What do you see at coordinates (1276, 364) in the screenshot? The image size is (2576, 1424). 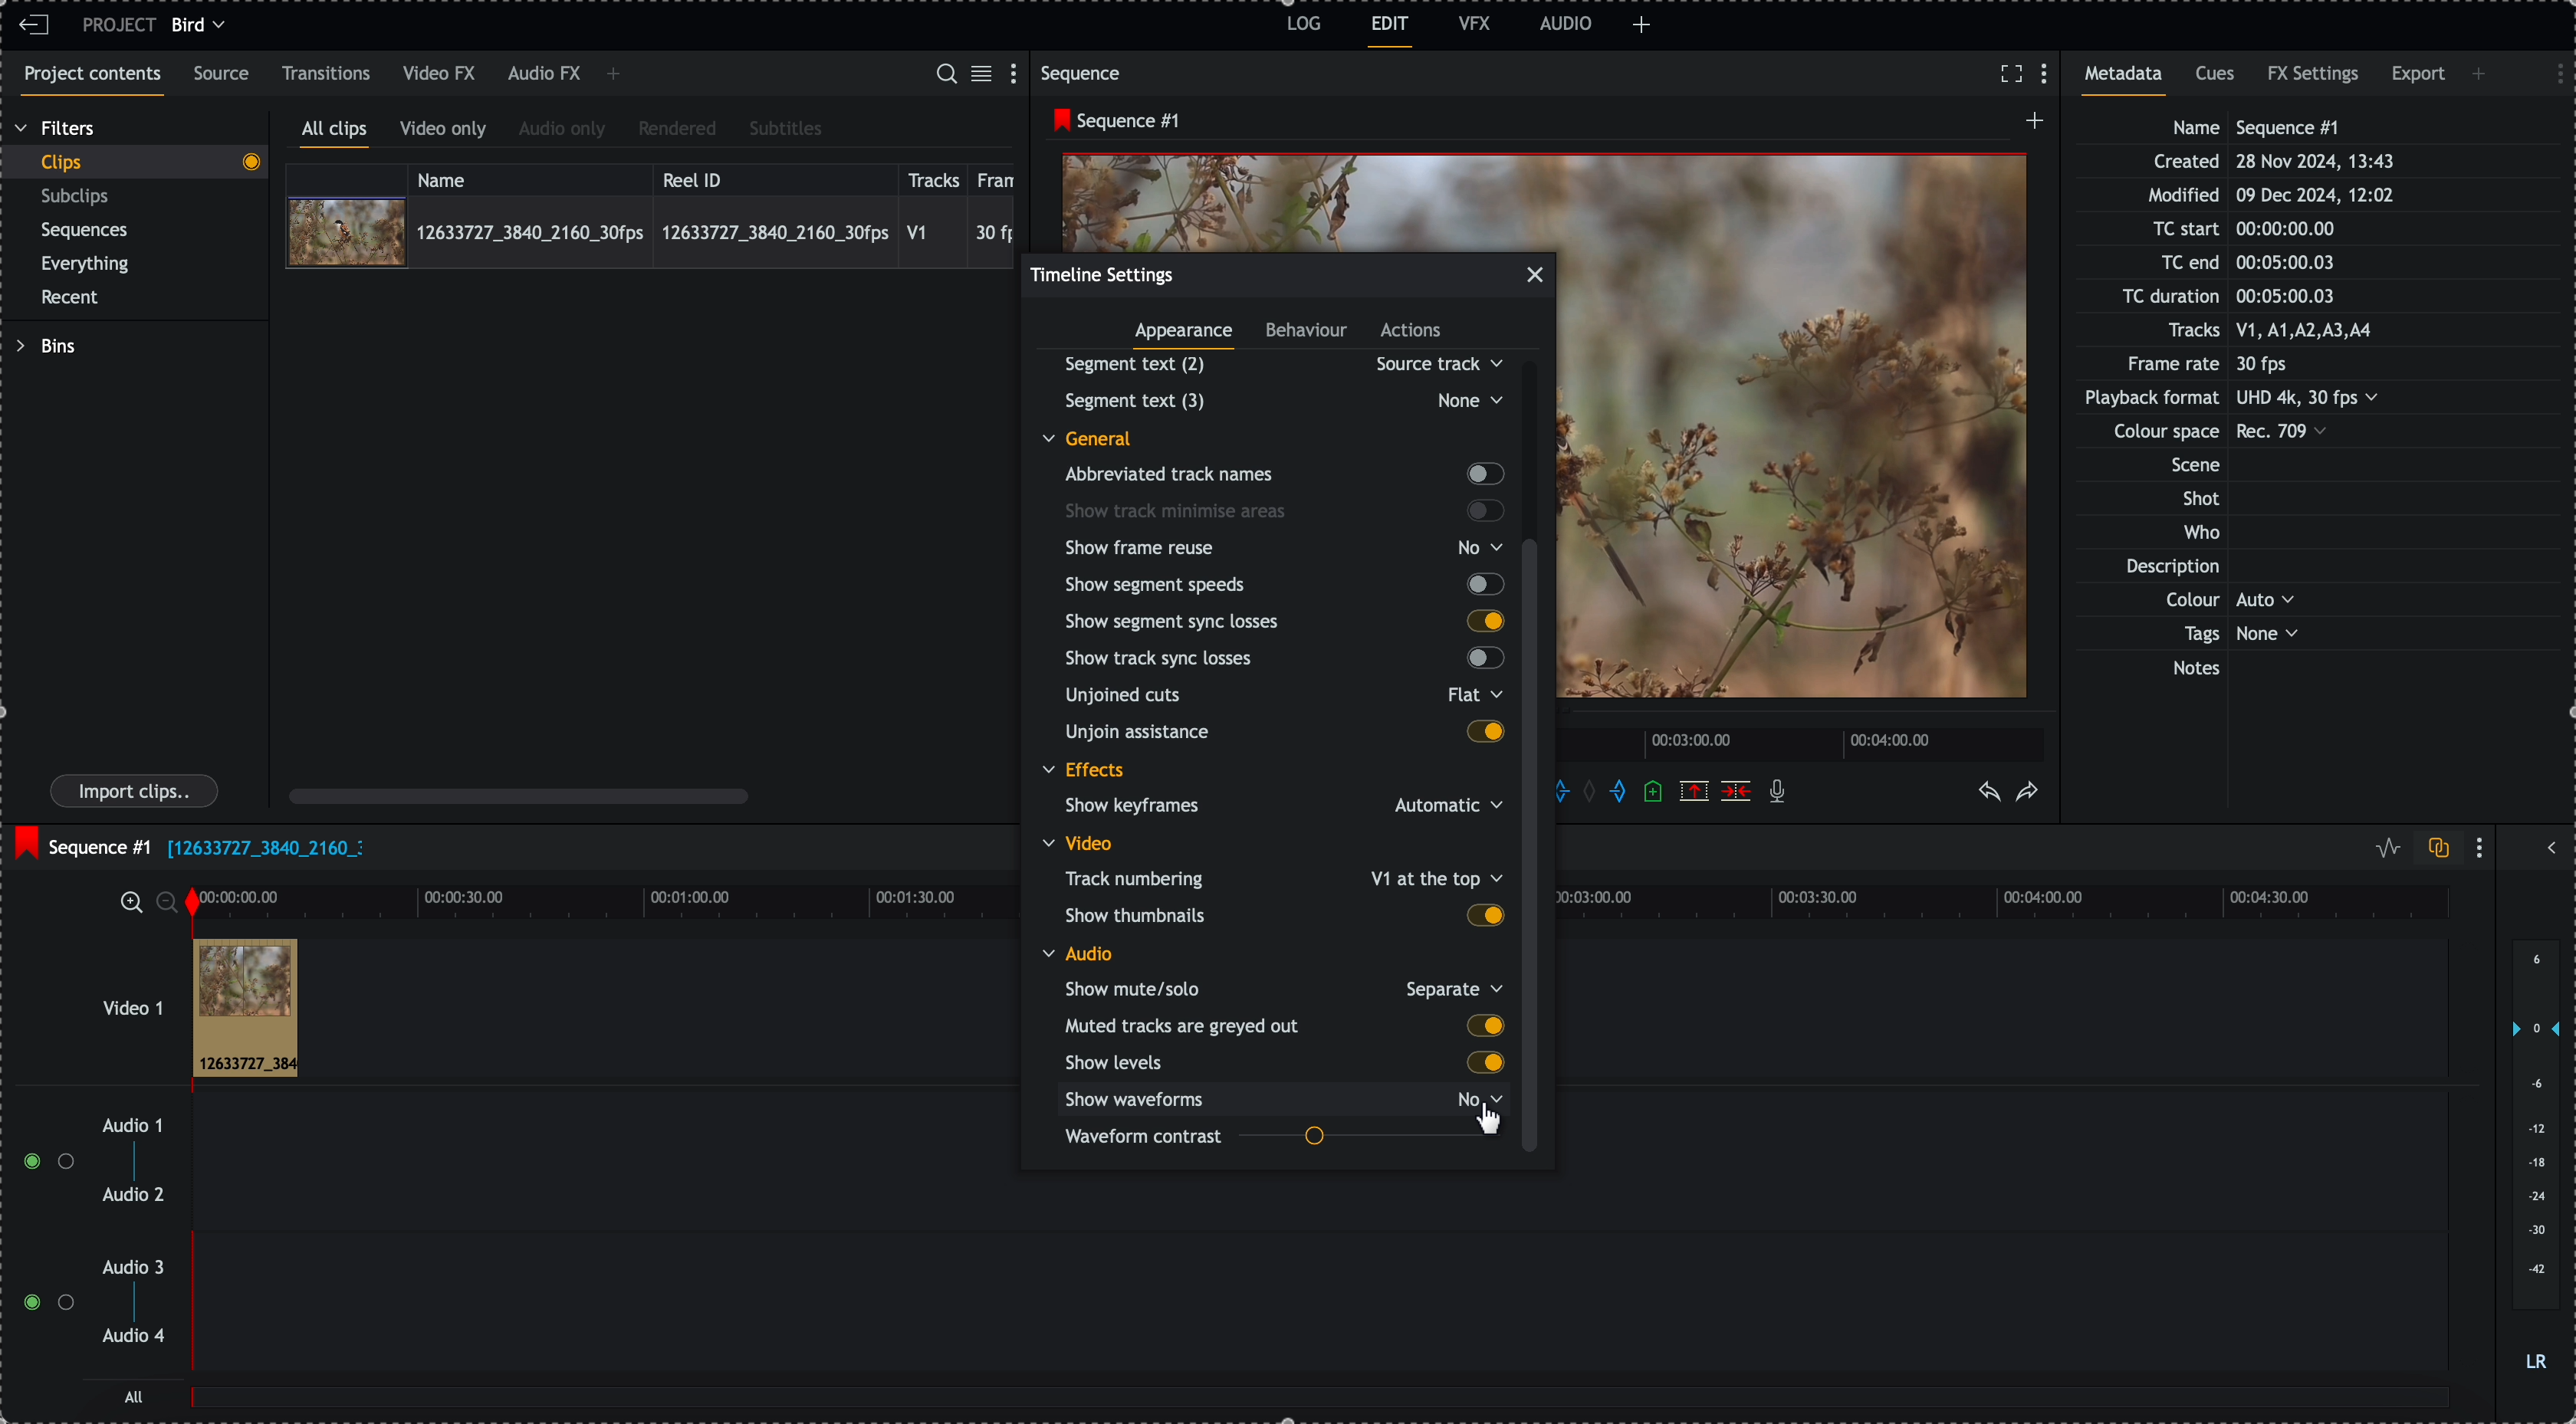 I see `segment text (2)` at bounding box center [1276, 364].